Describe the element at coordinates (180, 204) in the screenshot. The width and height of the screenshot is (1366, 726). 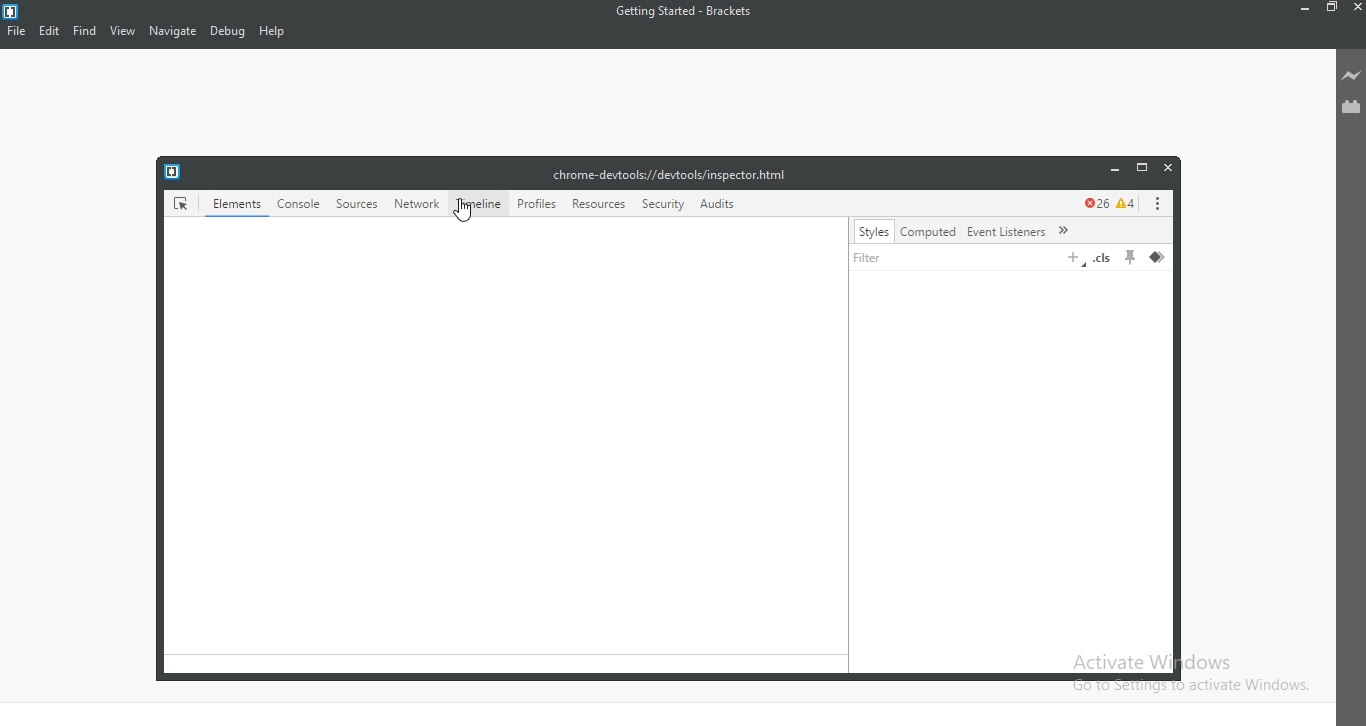
I see `elements` at that location.